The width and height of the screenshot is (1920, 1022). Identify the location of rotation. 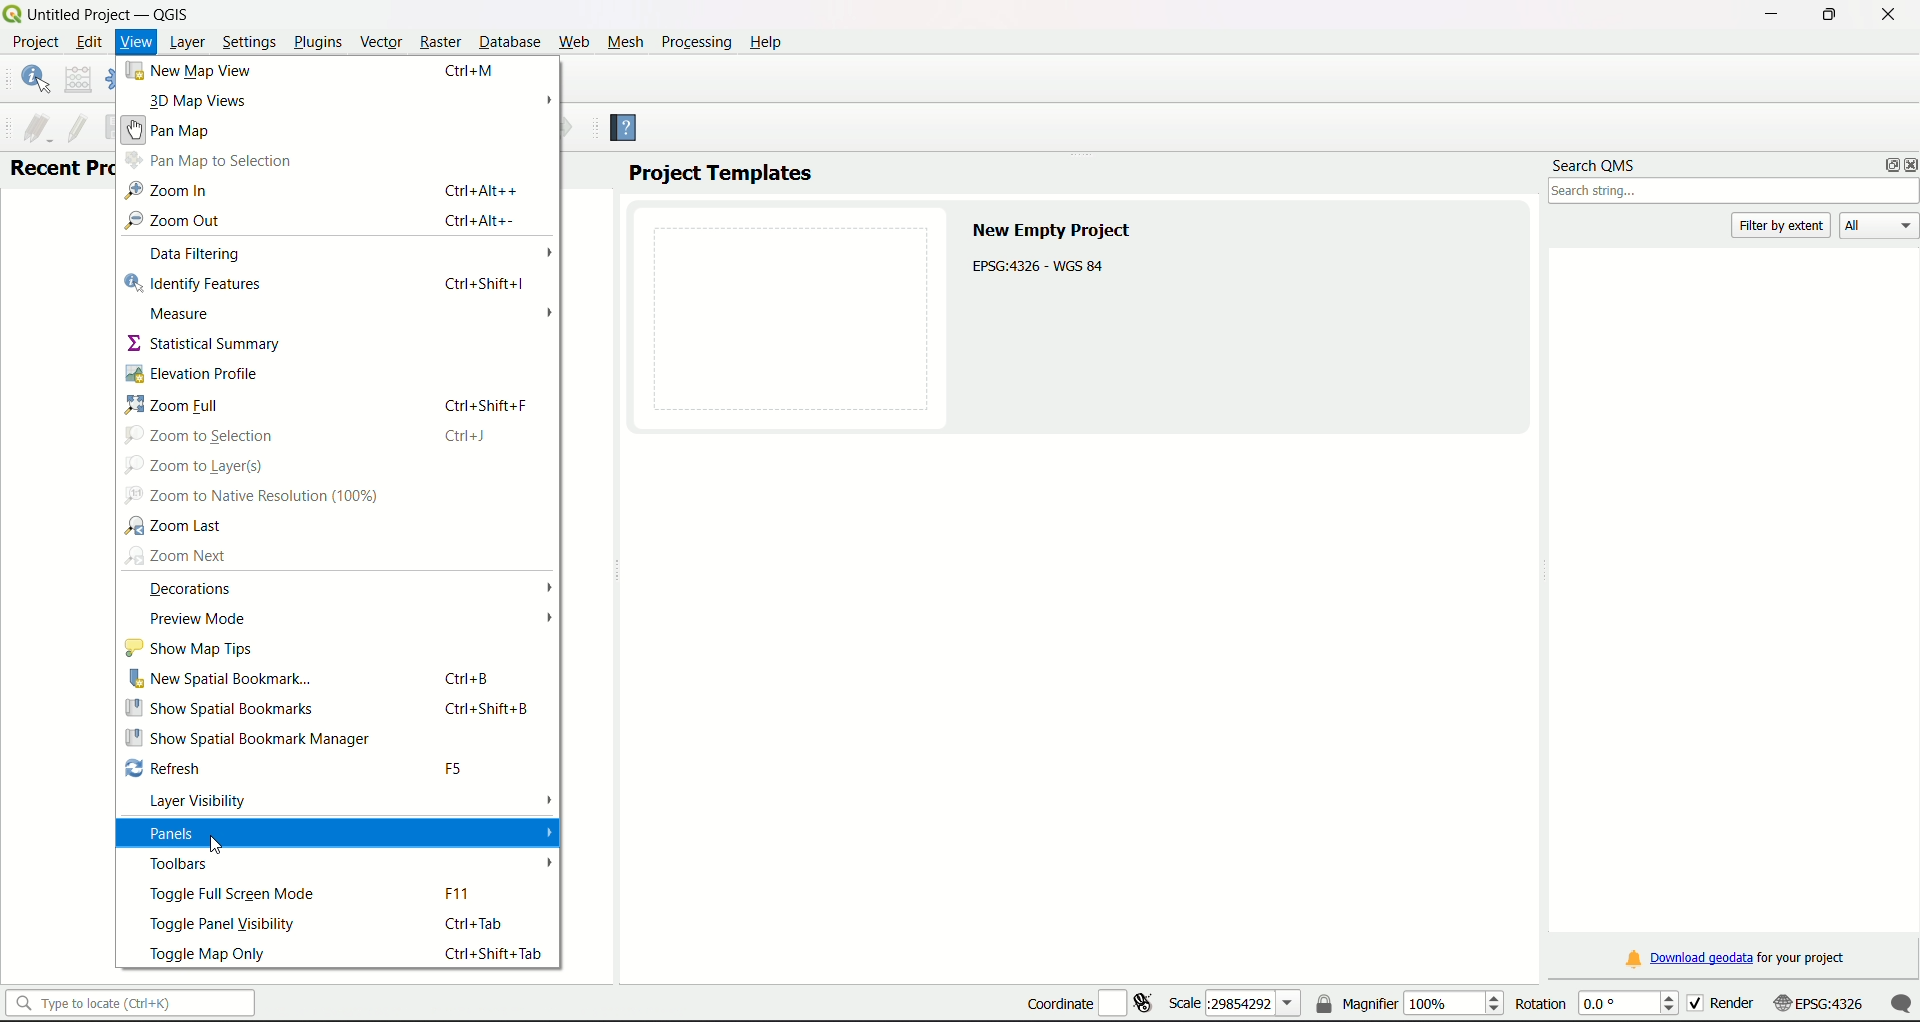
(1599, 1003).